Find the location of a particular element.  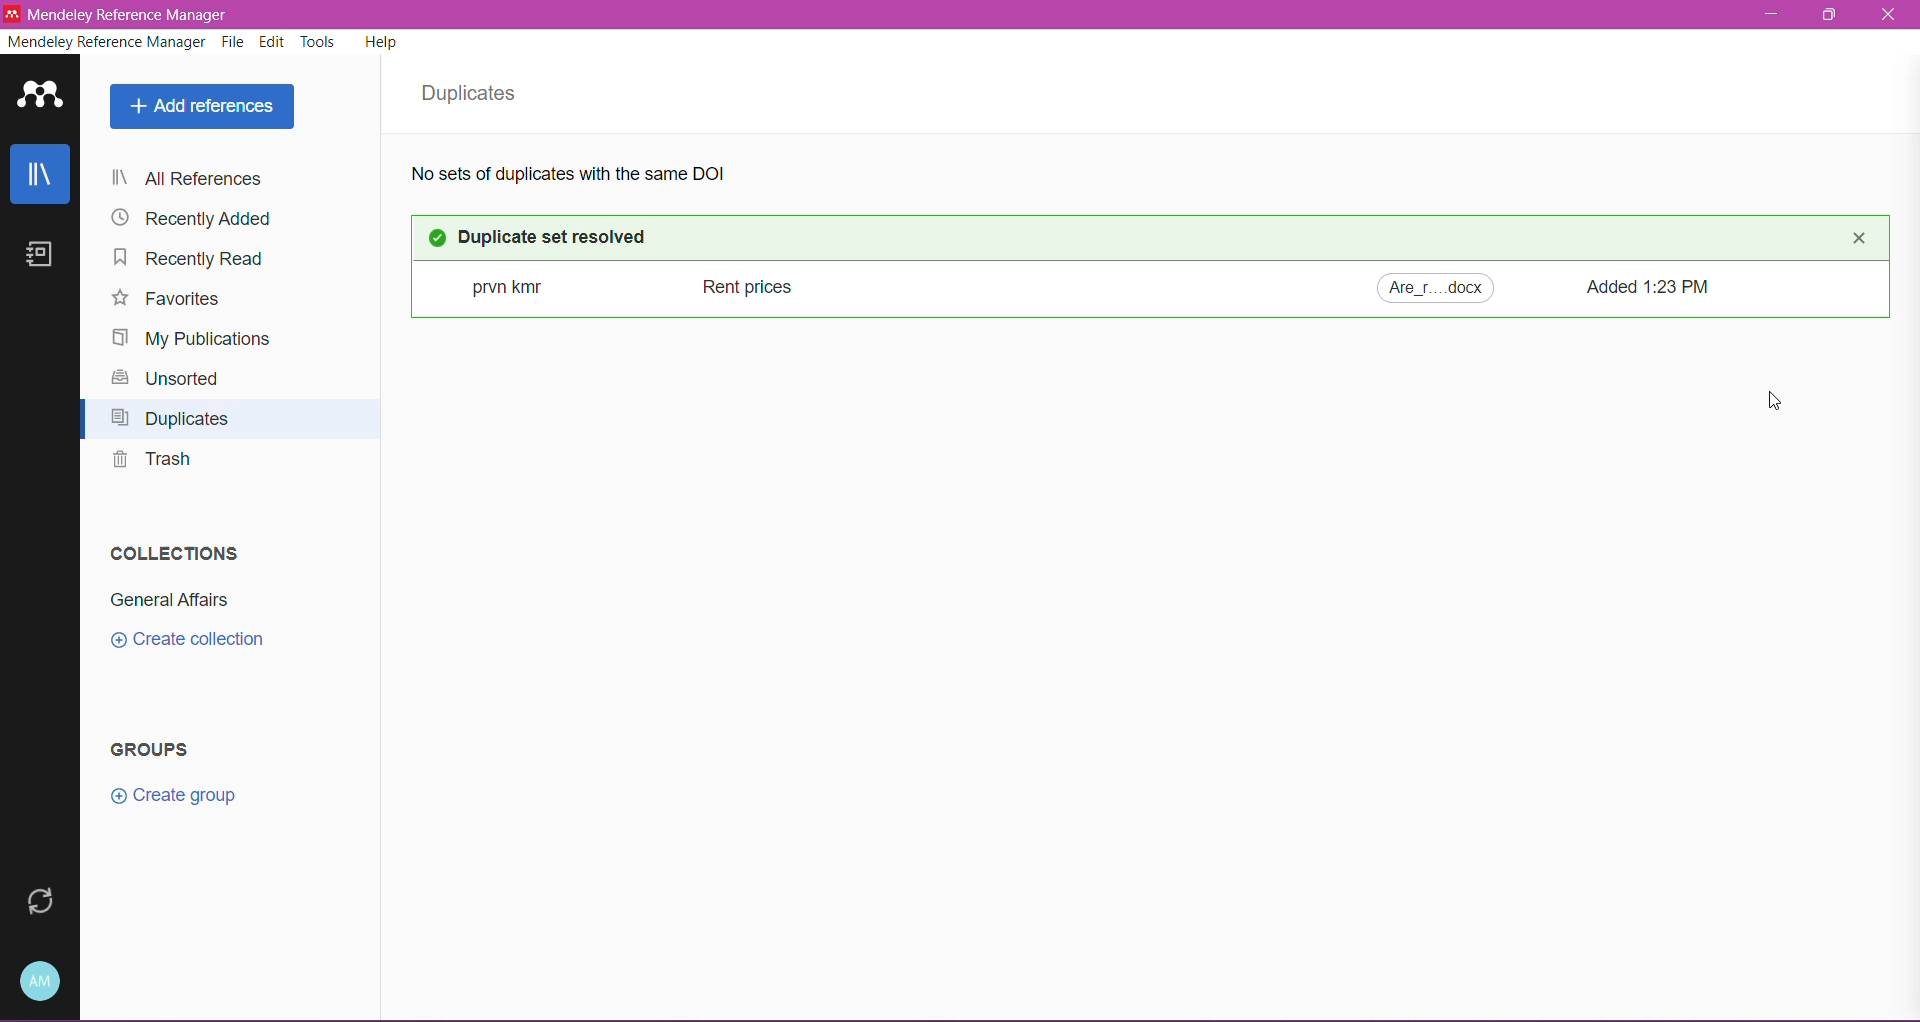

Groups is located at coordinates (158, 750).